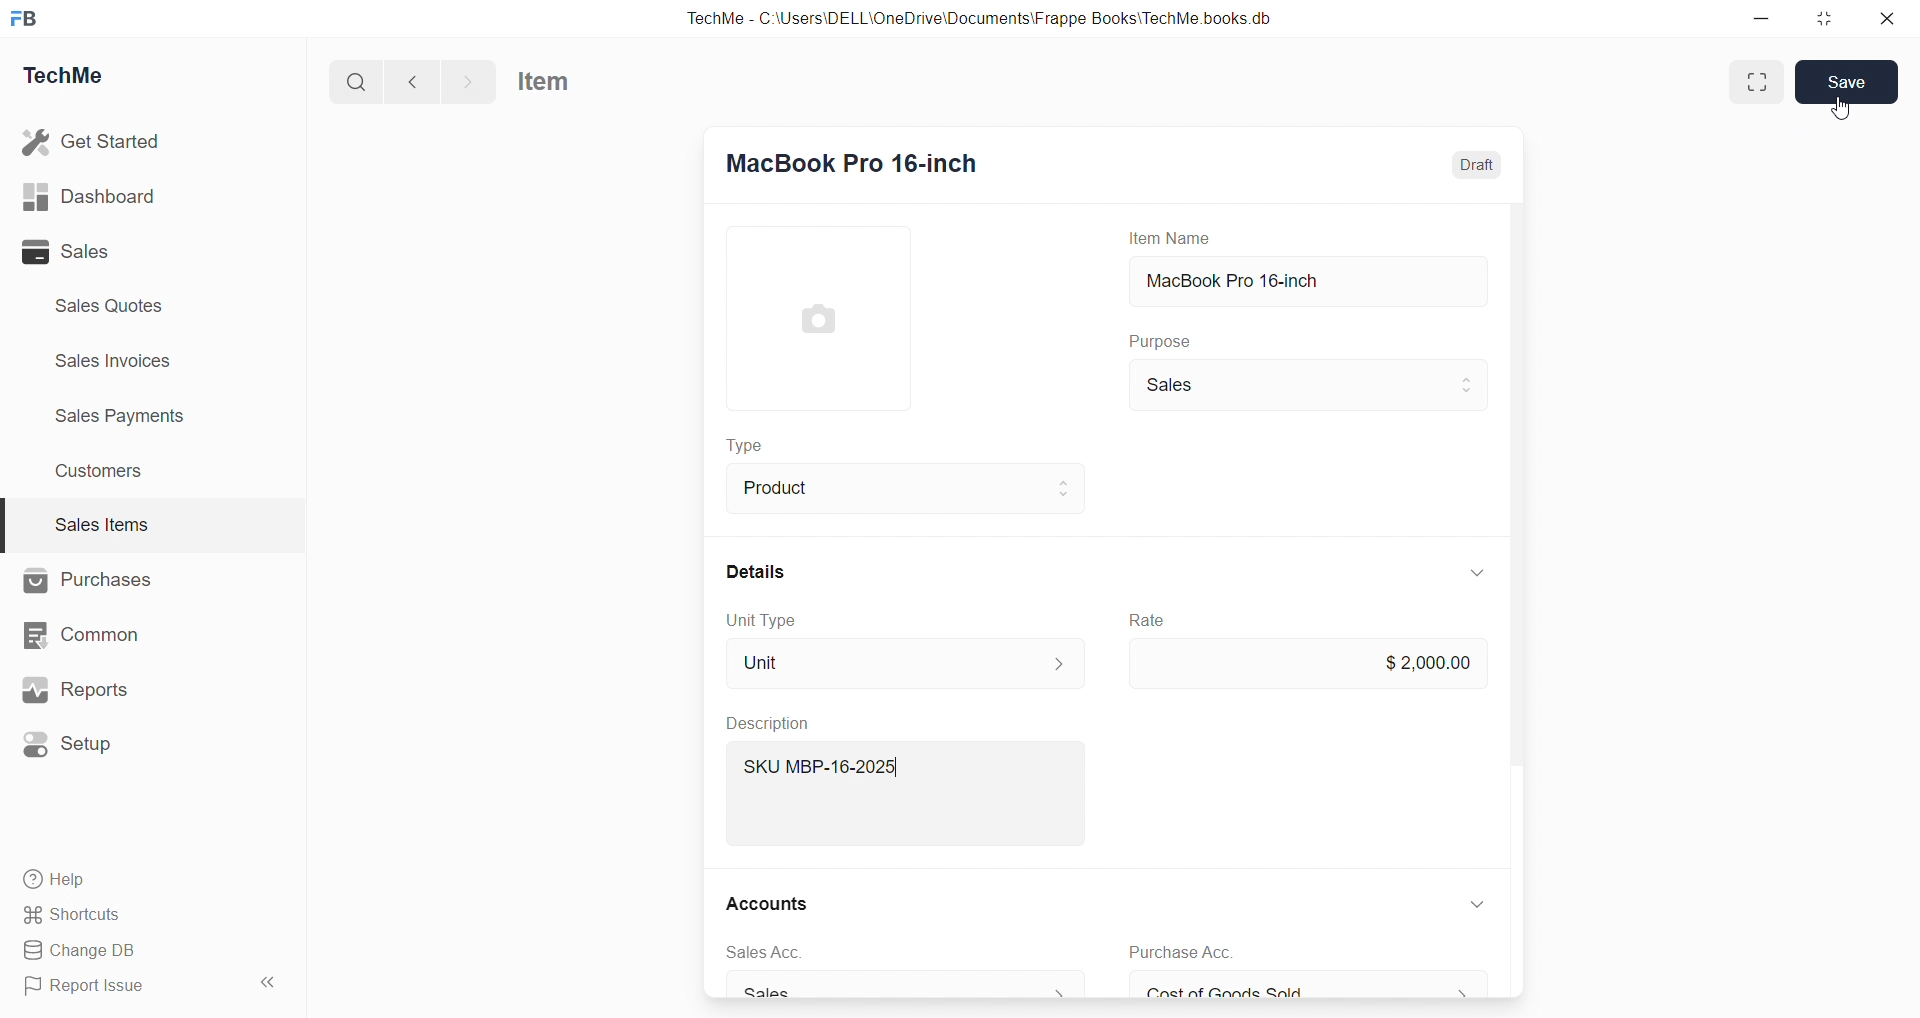 This screenshot has height=1018, width=1920. What do you see at coordinates (1306, 665) in the screenshot?
I see `2,000.00` at bounding box center [1306, 665].